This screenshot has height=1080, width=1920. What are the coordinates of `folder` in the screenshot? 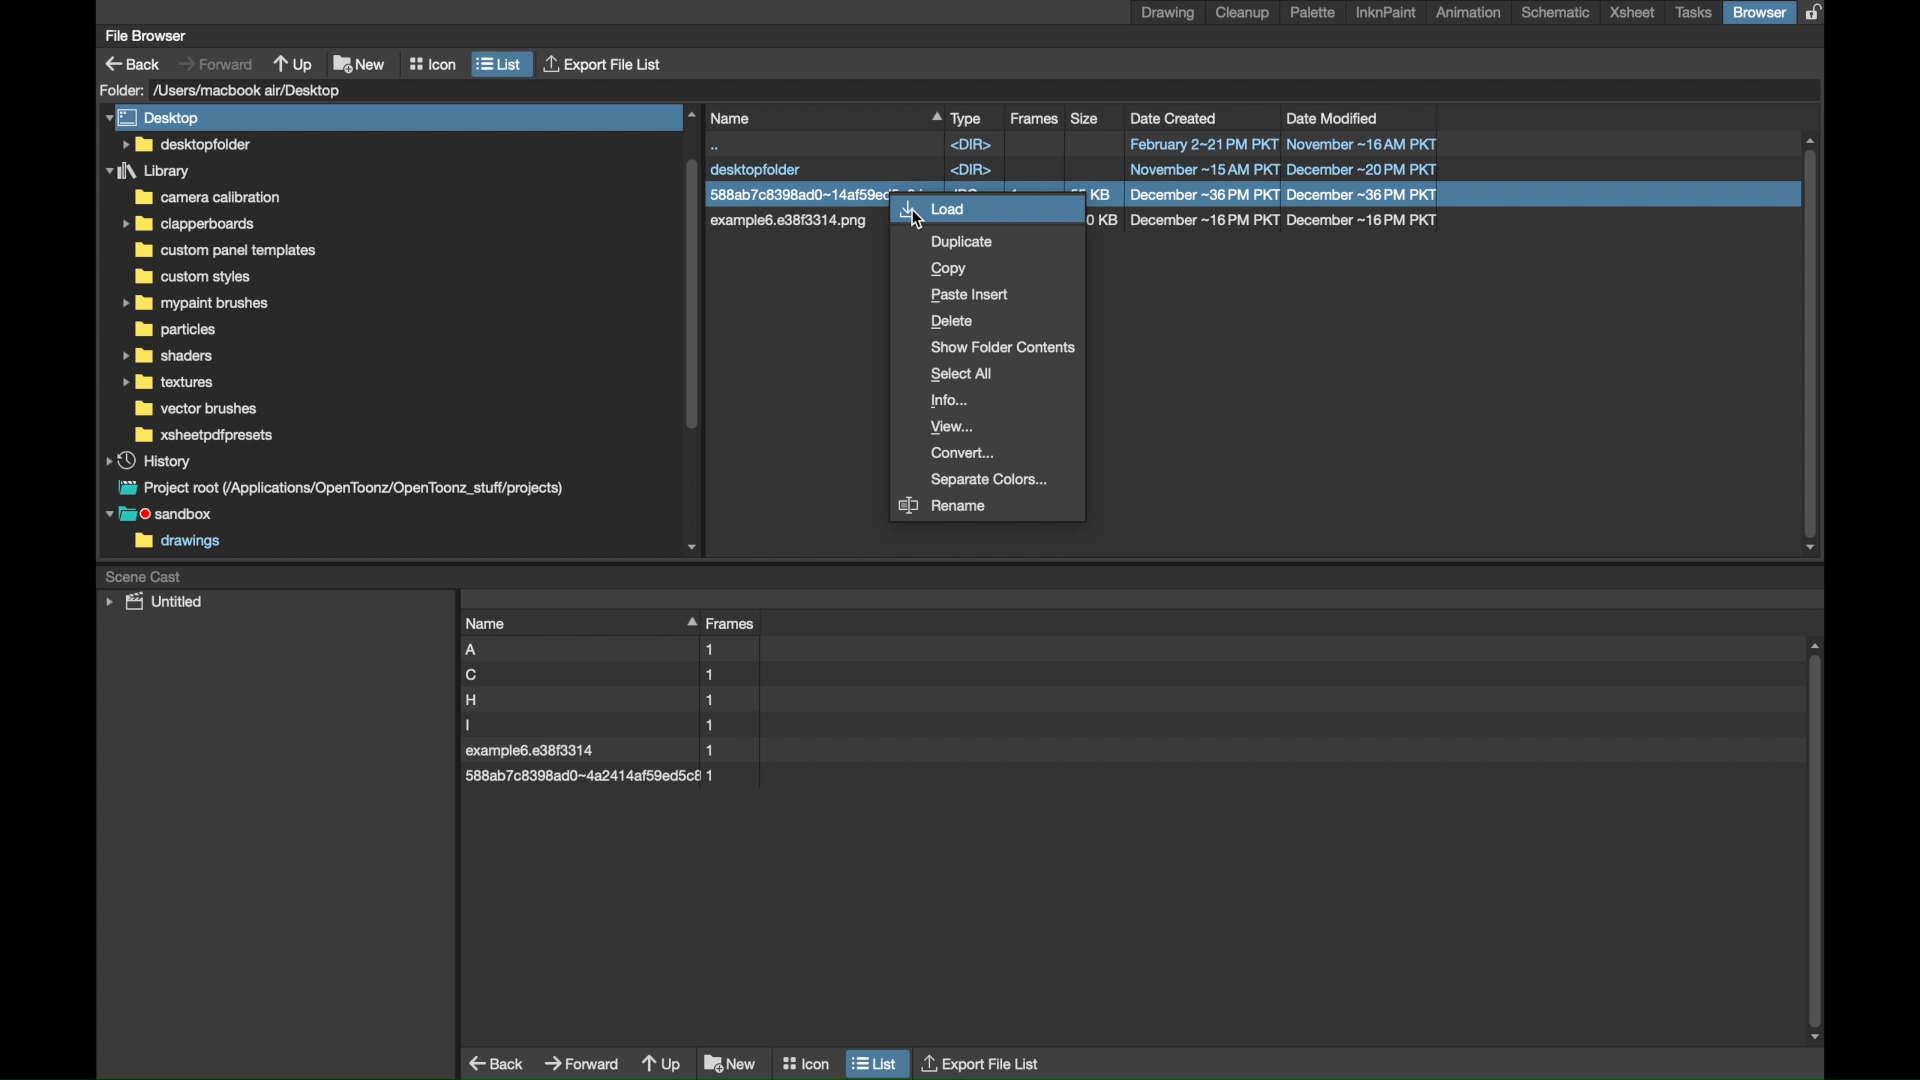 It's located at (188, 224).